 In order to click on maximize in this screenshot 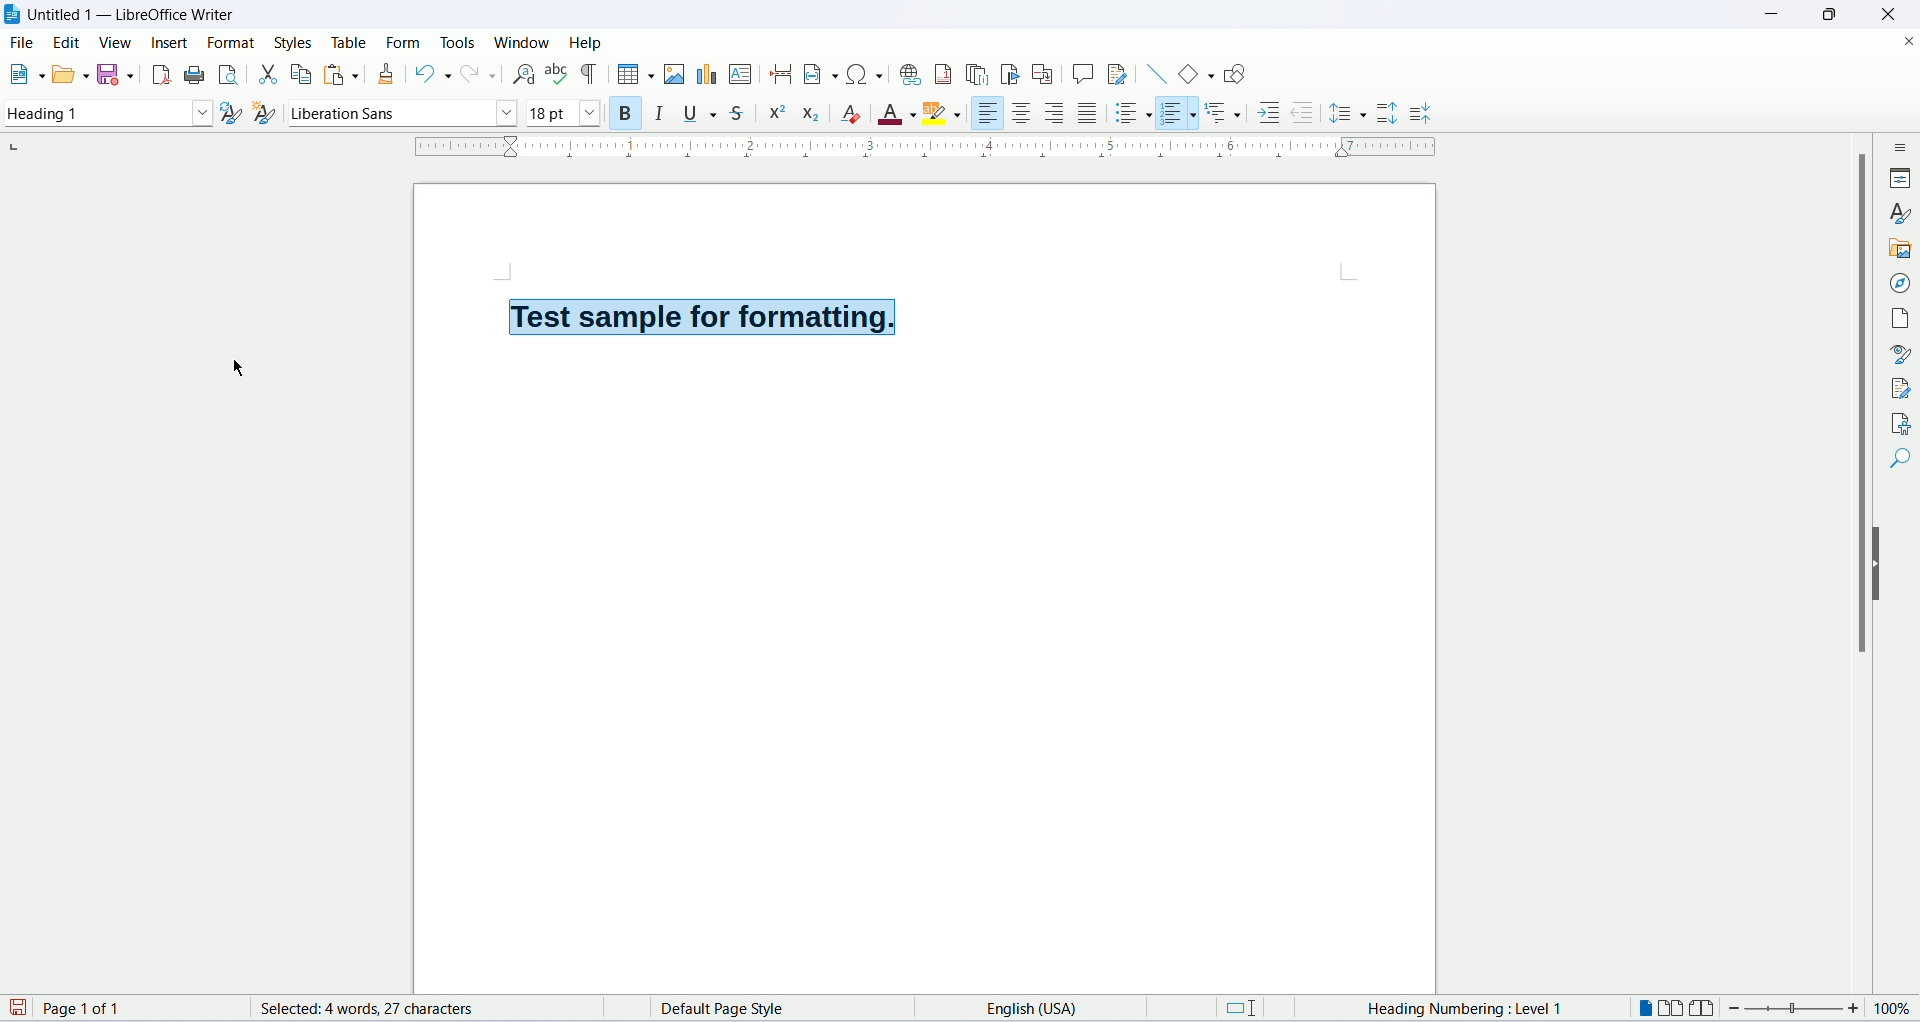, I will do `click(1829, 14)`.